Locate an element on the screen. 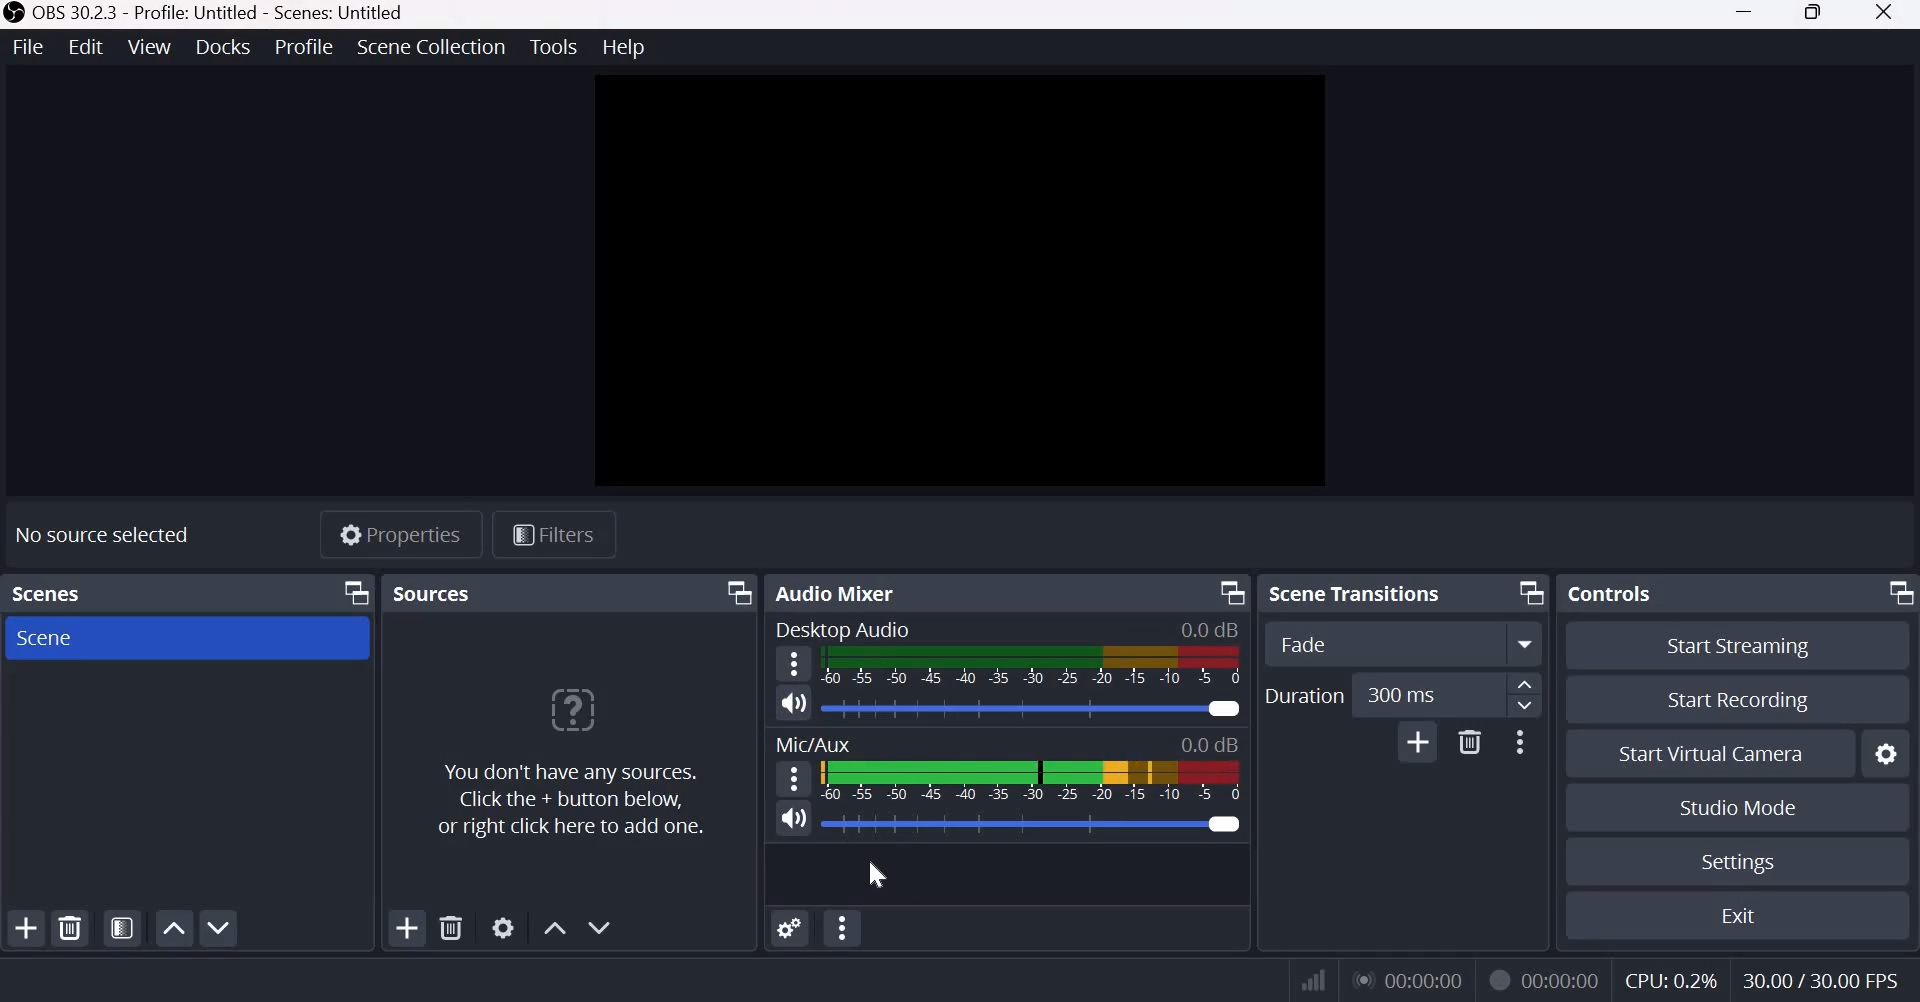 The height and width of the screenshot is (1002, 1920). Duration is located at coordinates (1303, 694).